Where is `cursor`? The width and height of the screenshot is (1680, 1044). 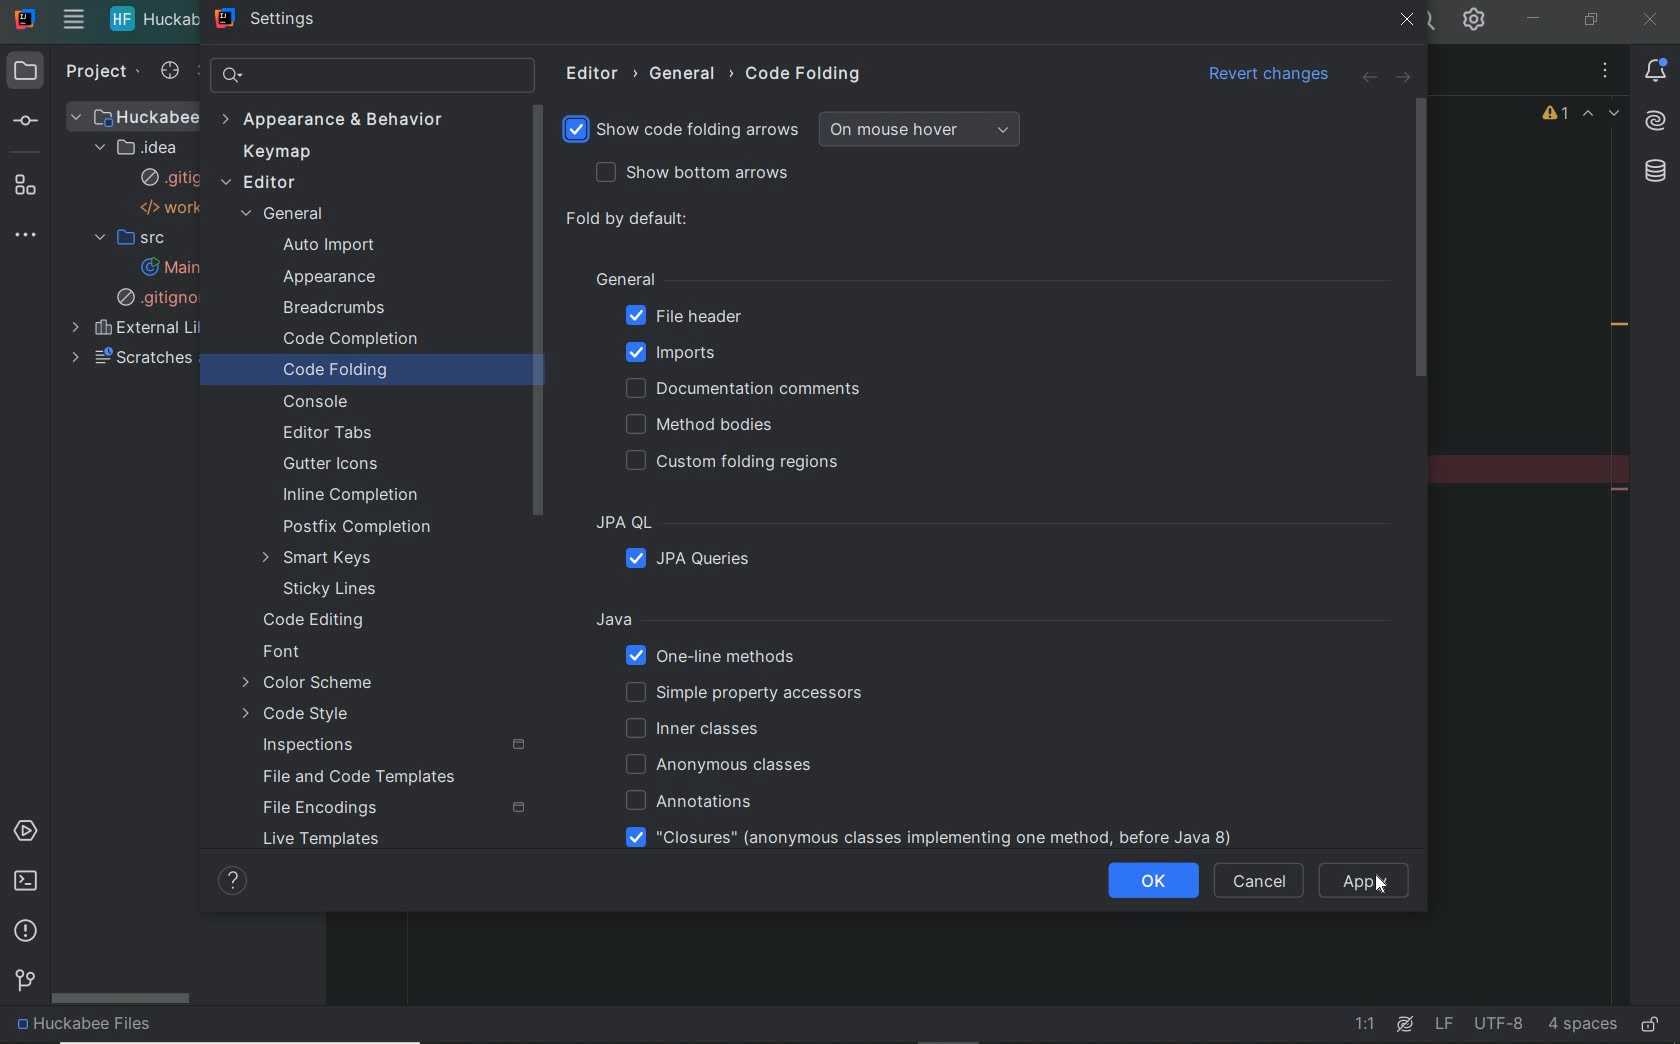 cursor is located at coordinates (1378, 888).